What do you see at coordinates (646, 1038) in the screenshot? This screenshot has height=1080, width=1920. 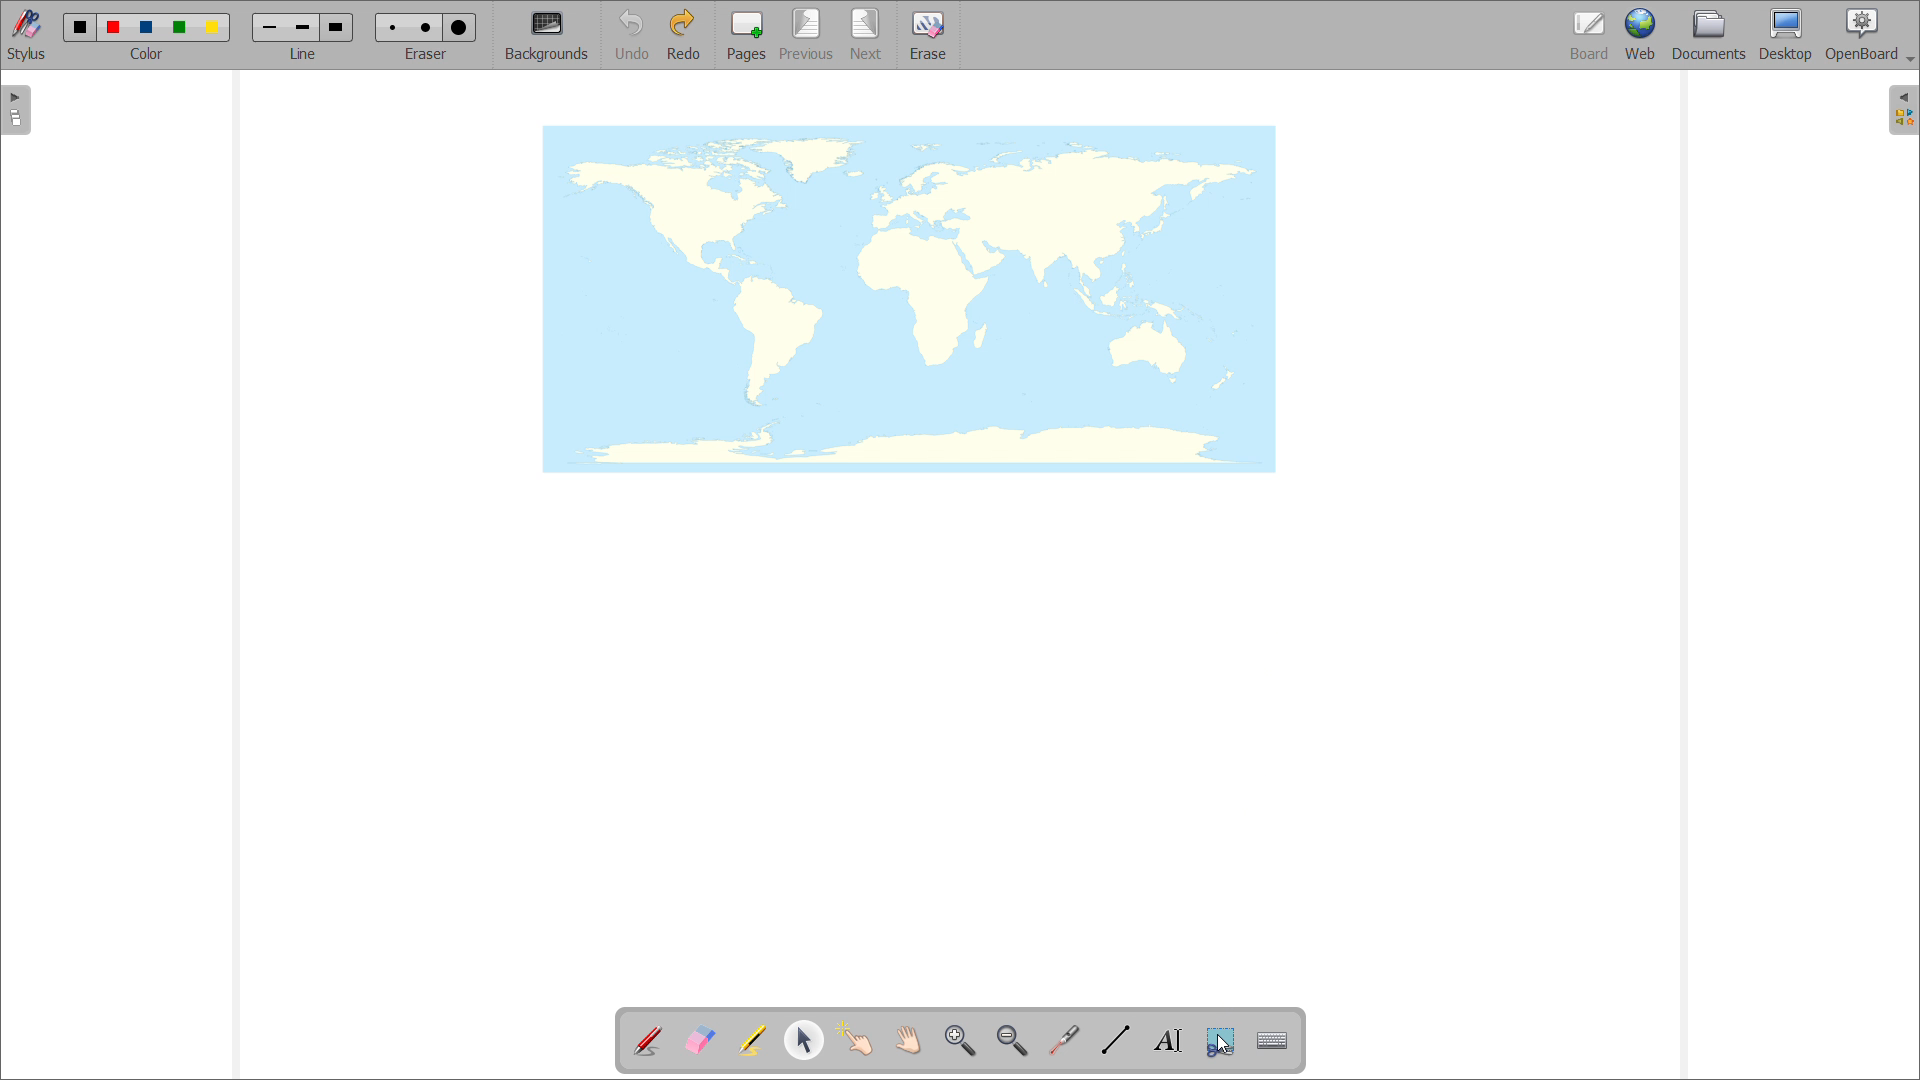 I see `add annotation` at bounding box center [646, 1038].